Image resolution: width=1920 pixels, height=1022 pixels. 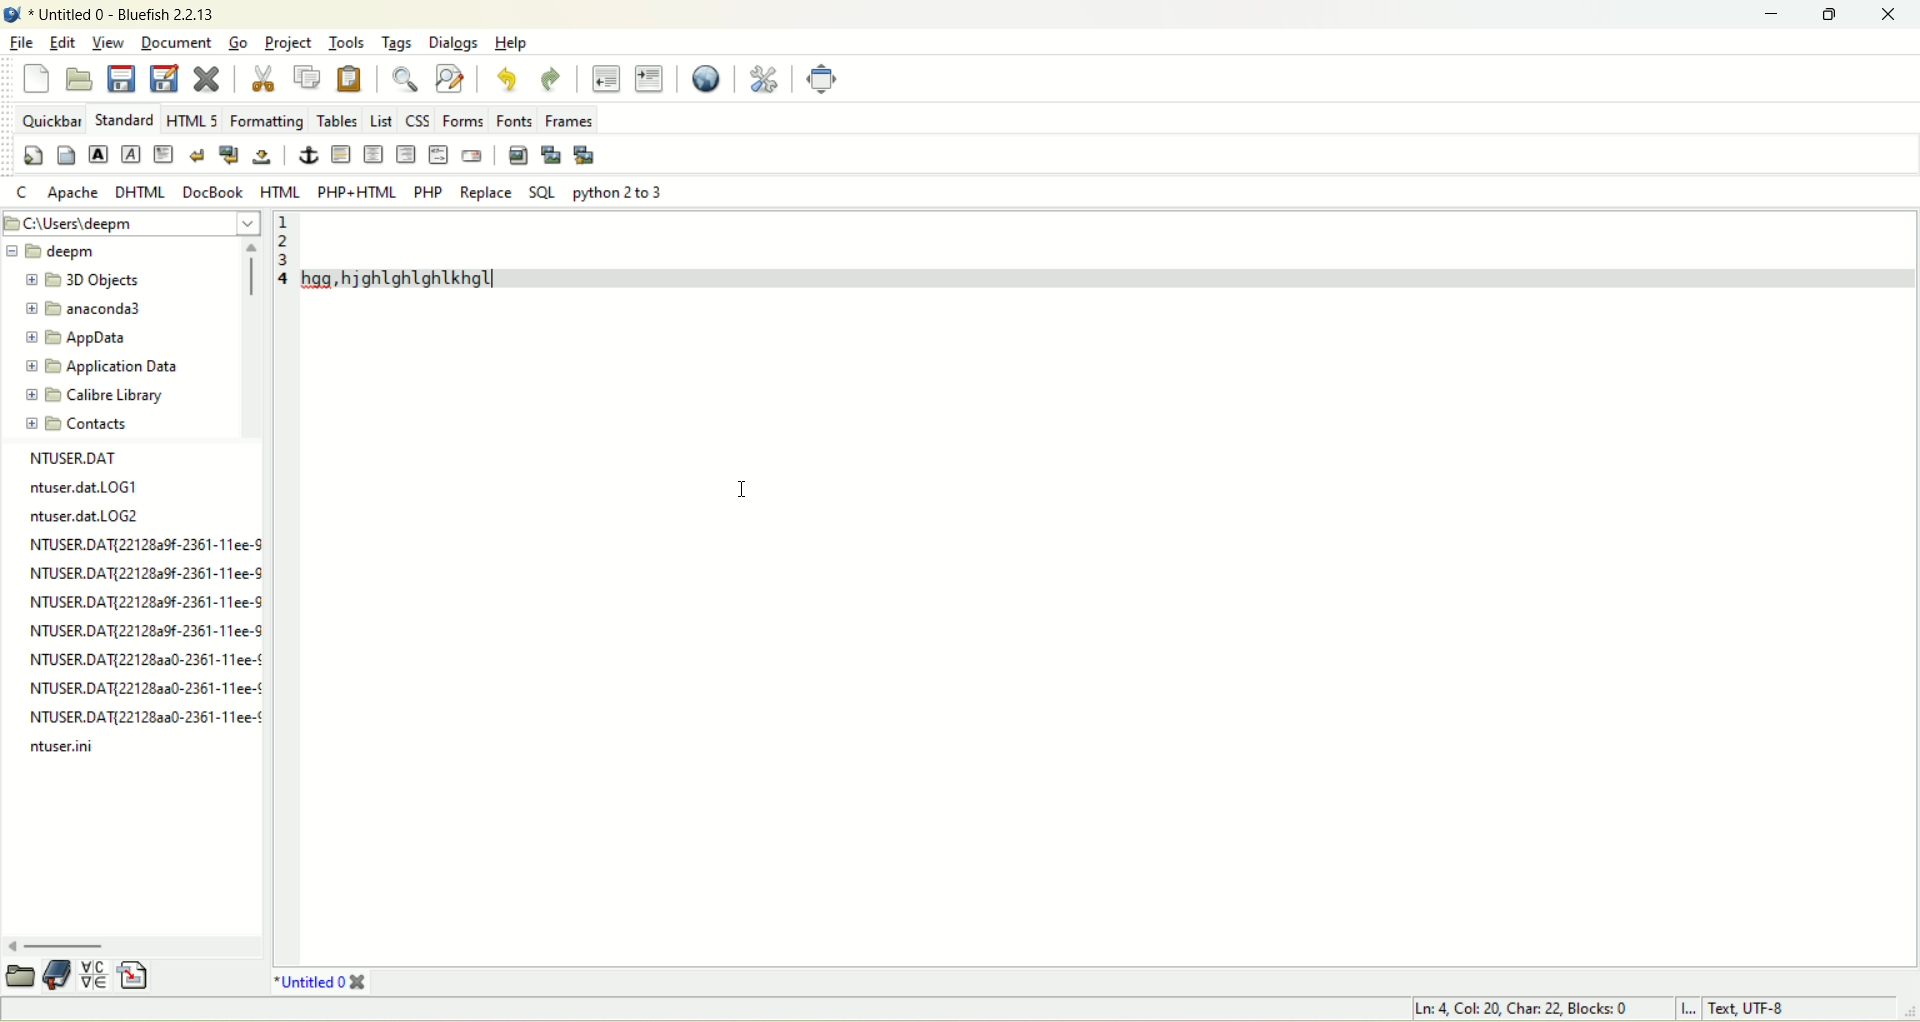 What do you see at coordinates (146, 658) in the screenshot?
I see `NTUSER.DAT{22128aa0-2361-11ee-¢` at bounding box center [146, 658].